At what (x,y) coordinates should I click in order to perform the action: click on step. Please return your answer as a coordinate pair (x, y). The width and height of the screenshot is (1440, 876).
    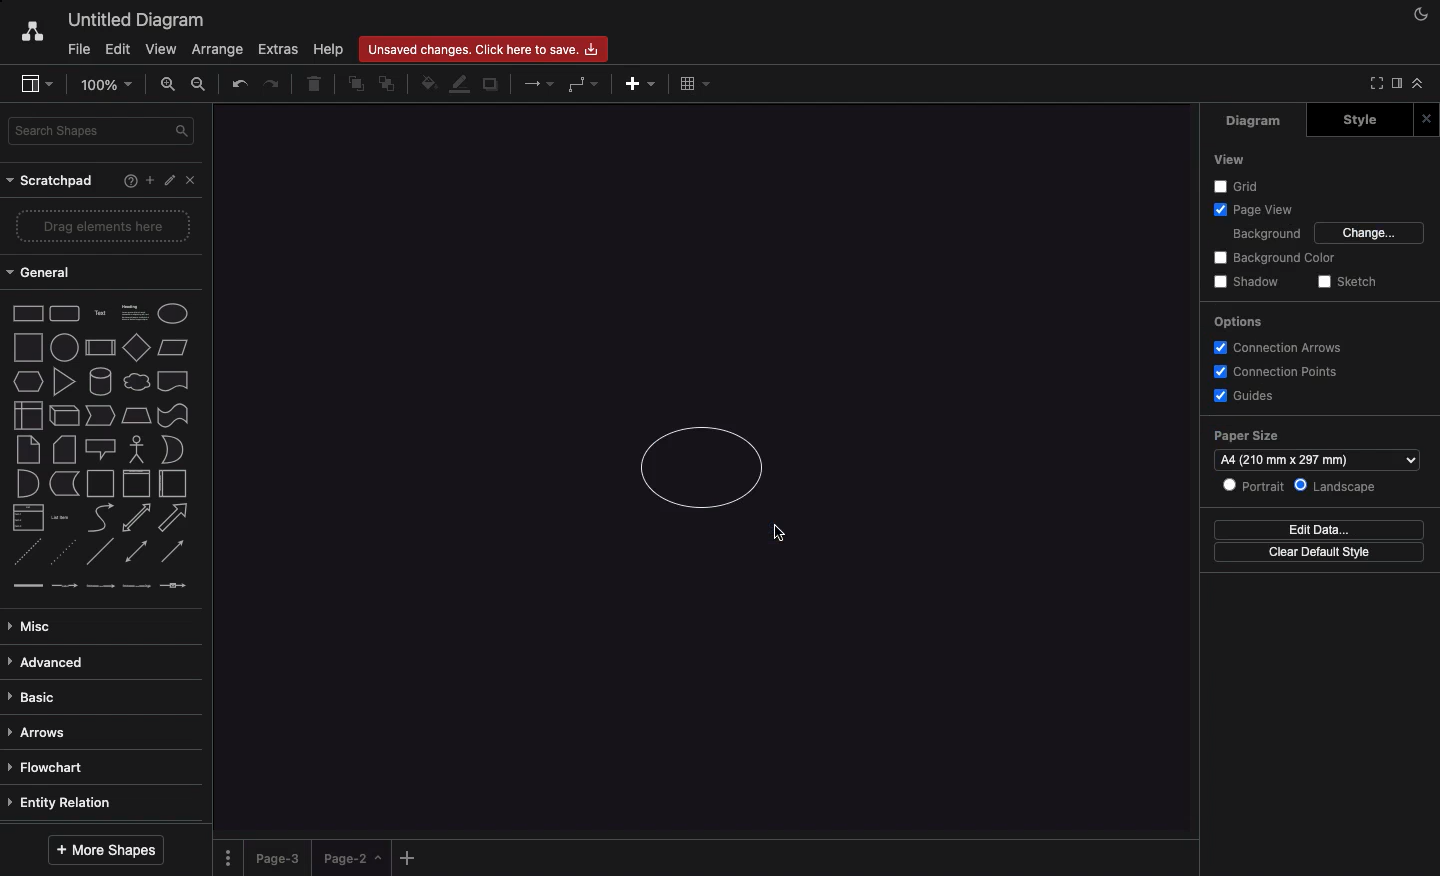
    Looking at the image, I should click on (100, 415).